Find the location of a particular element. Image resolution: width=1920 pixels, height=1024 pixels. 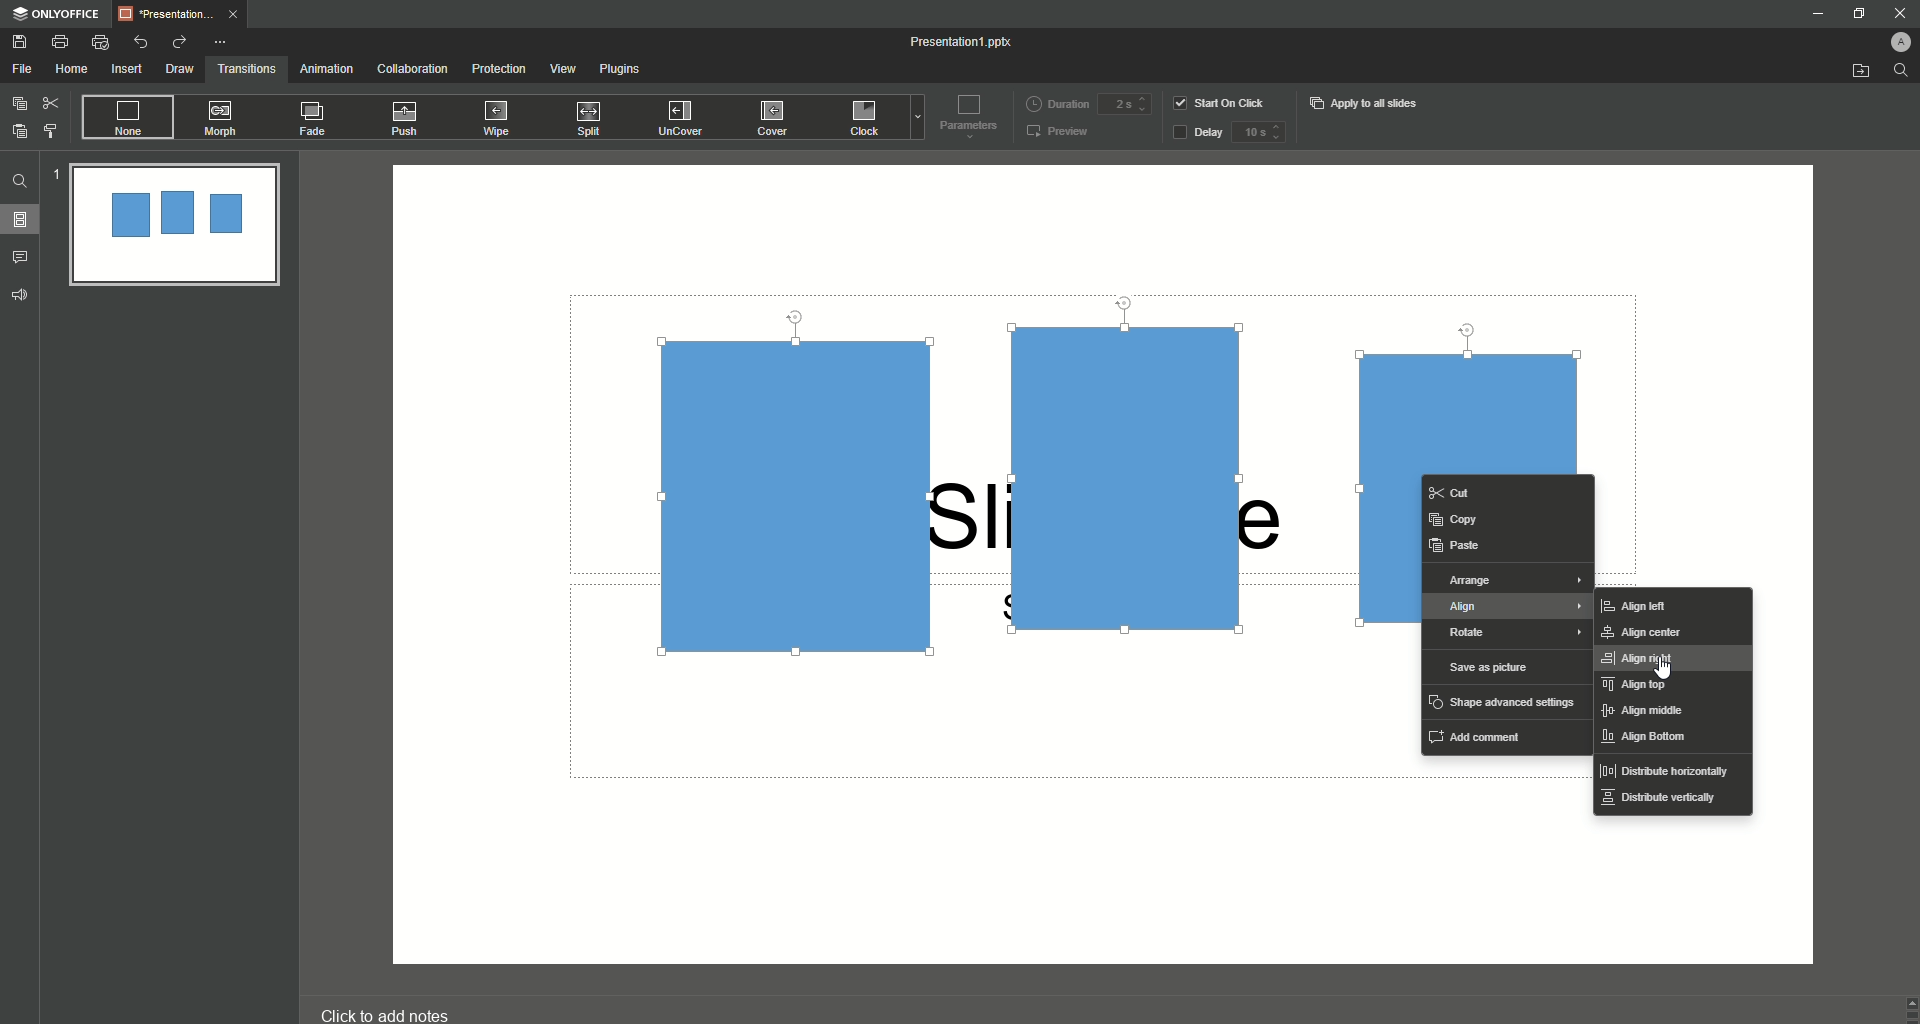

Delay button is located at coordinates (1197, 134).